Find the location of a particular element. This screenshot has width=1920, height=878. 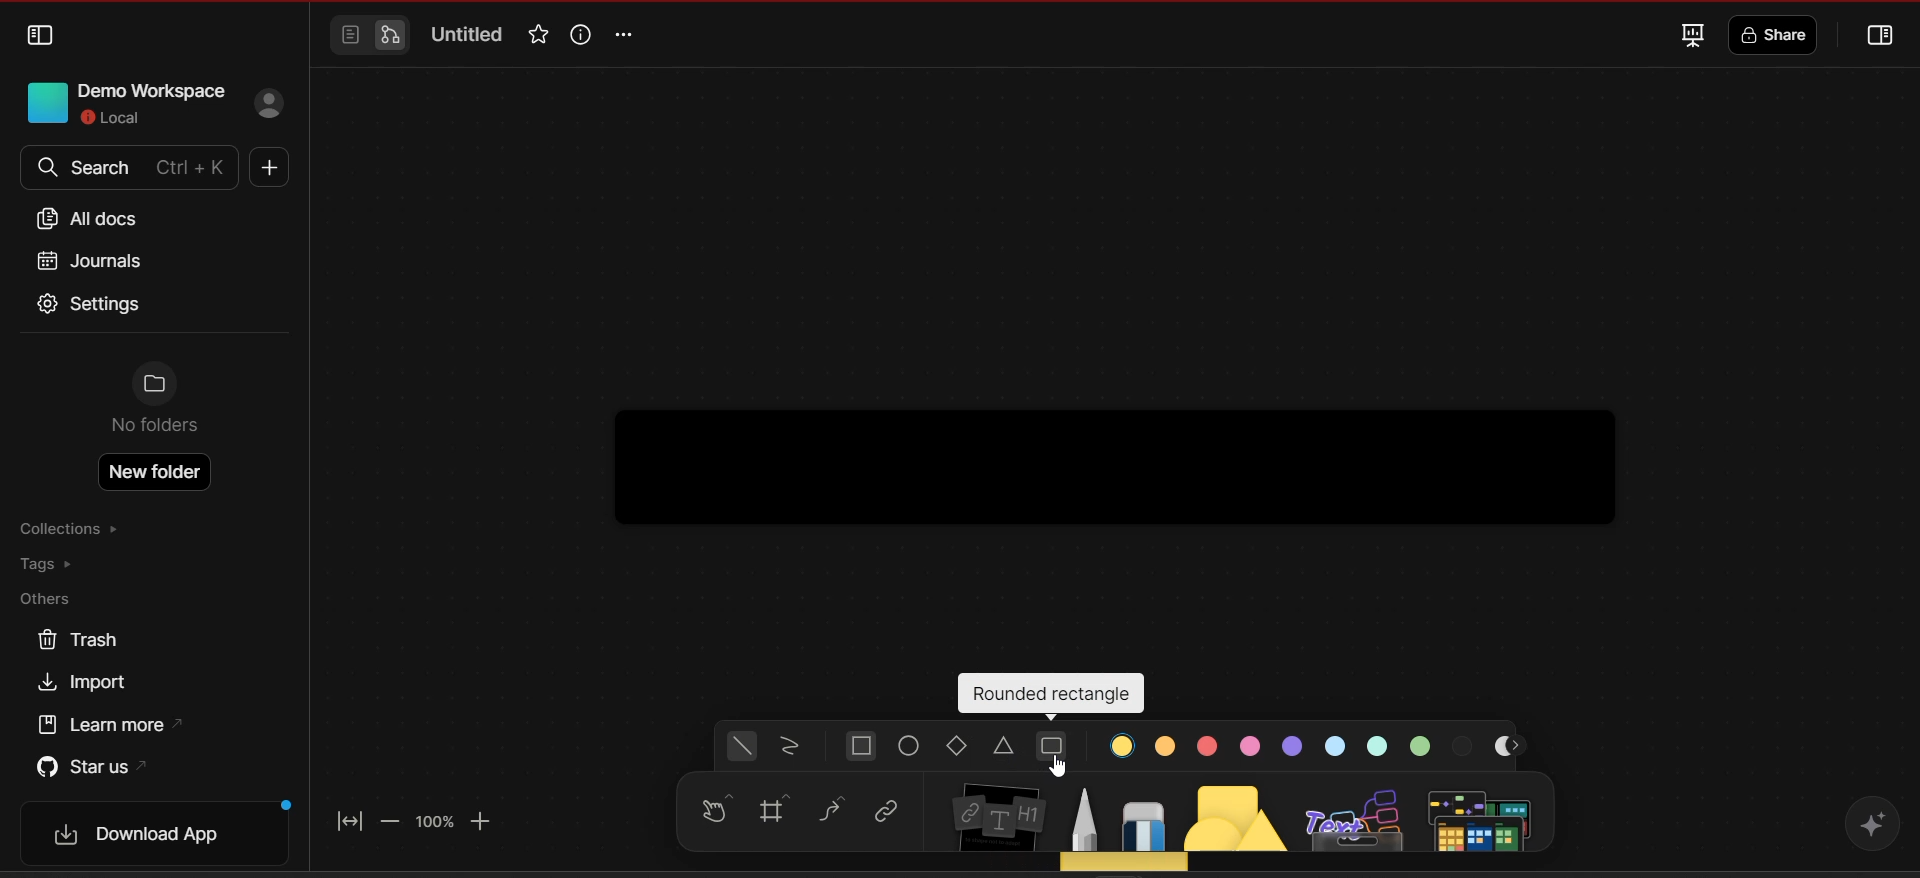

collapse or open sidebar is located at coordinates (1882, 37).